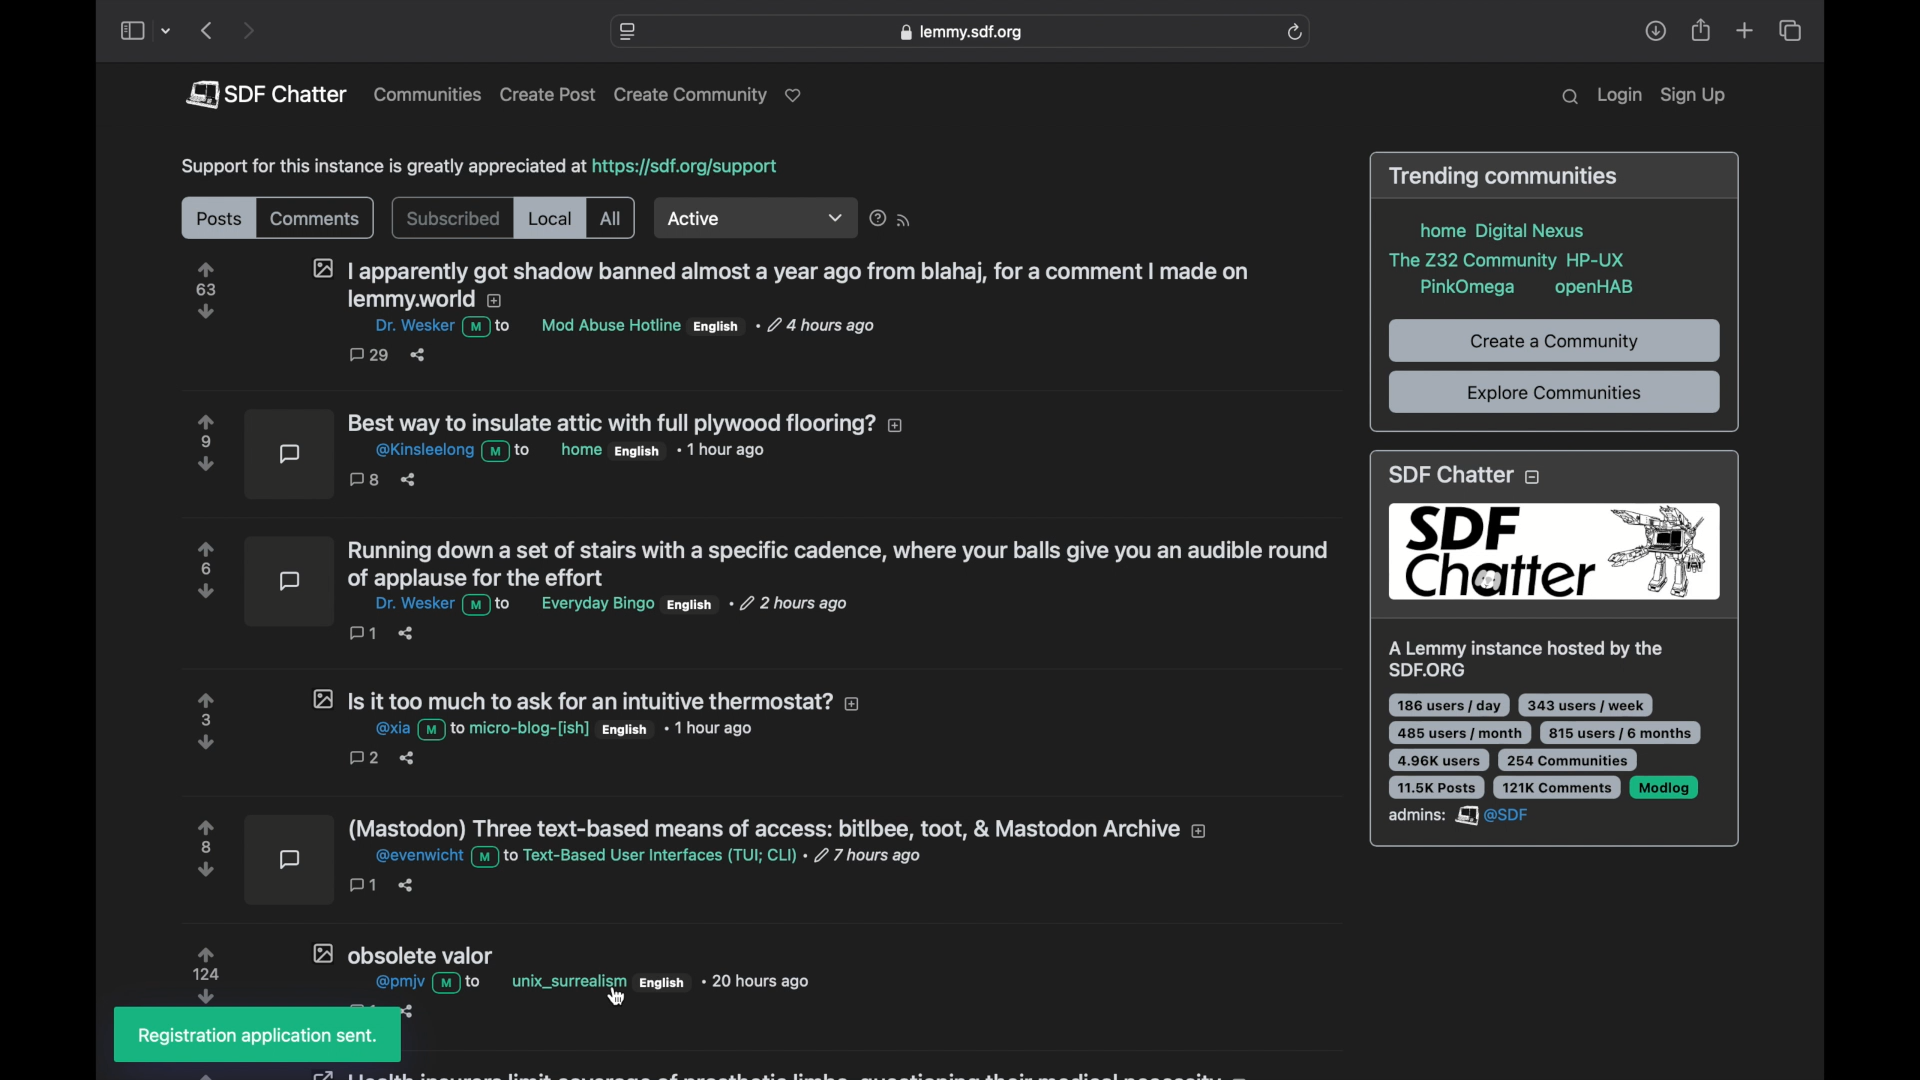 The height and width of the screenshot is (1080, 1920). I want to click on post, so click(760, 590).